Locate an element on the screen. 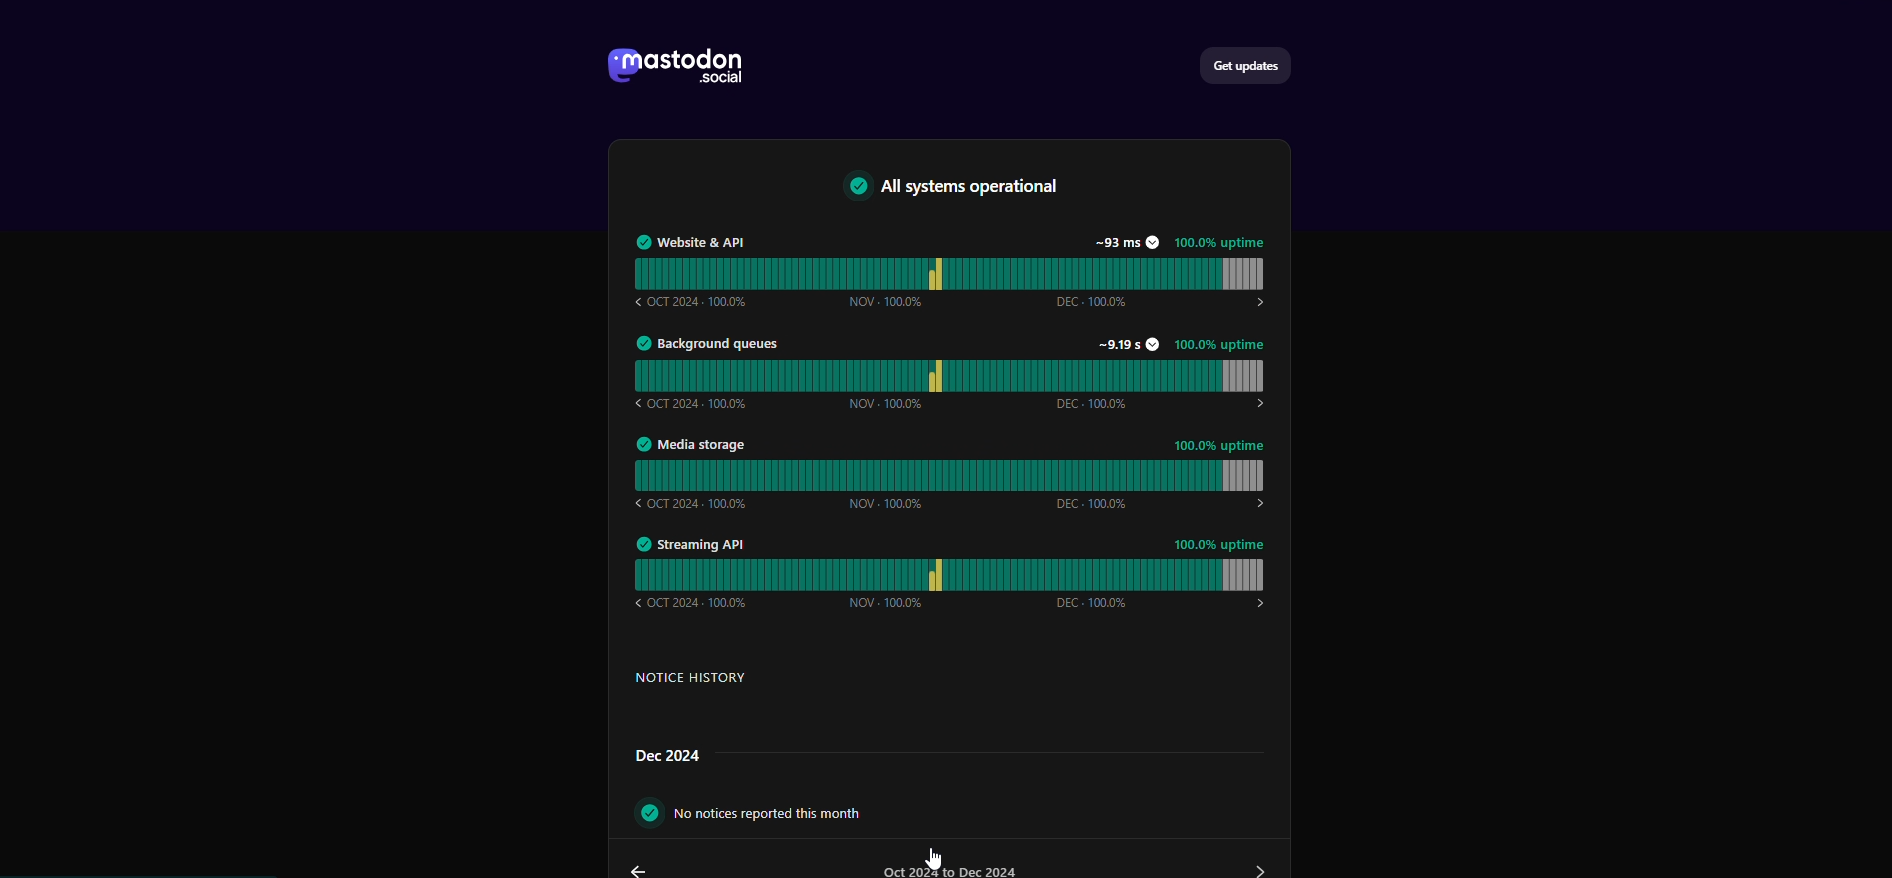 This screenshot has height=878, width=1892. media storage status is located at coordinates (954, 466).